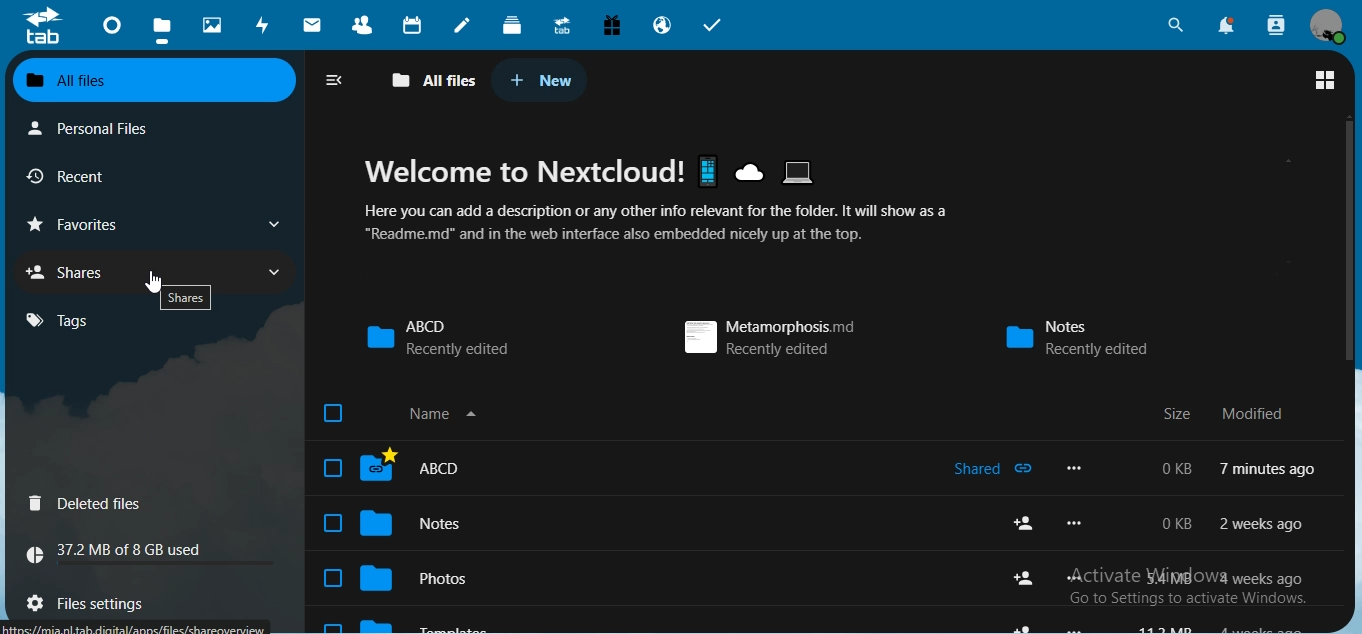 The image size is (1362, 634). What do you see at coordinates (42, 26) in the screenshot?
I see `icon` at bounding box center [42, 26].